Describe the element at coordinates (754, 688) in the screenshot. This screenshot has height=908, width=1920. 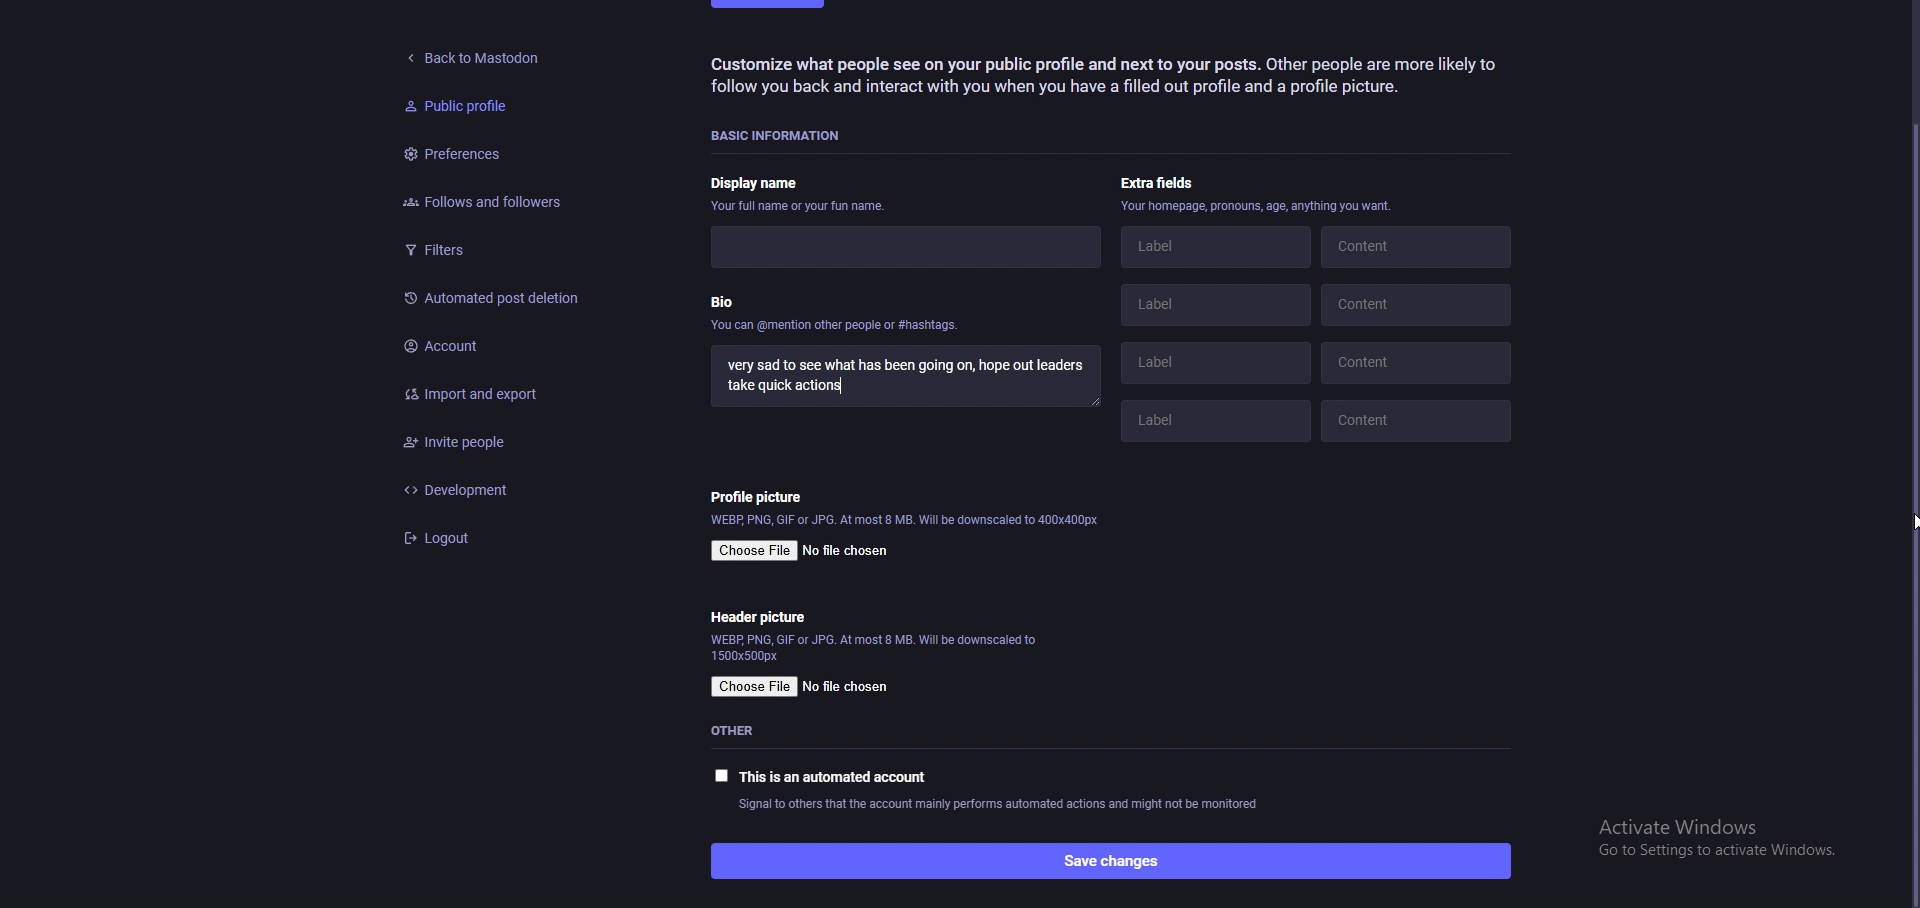
I see `choose file` at that location.